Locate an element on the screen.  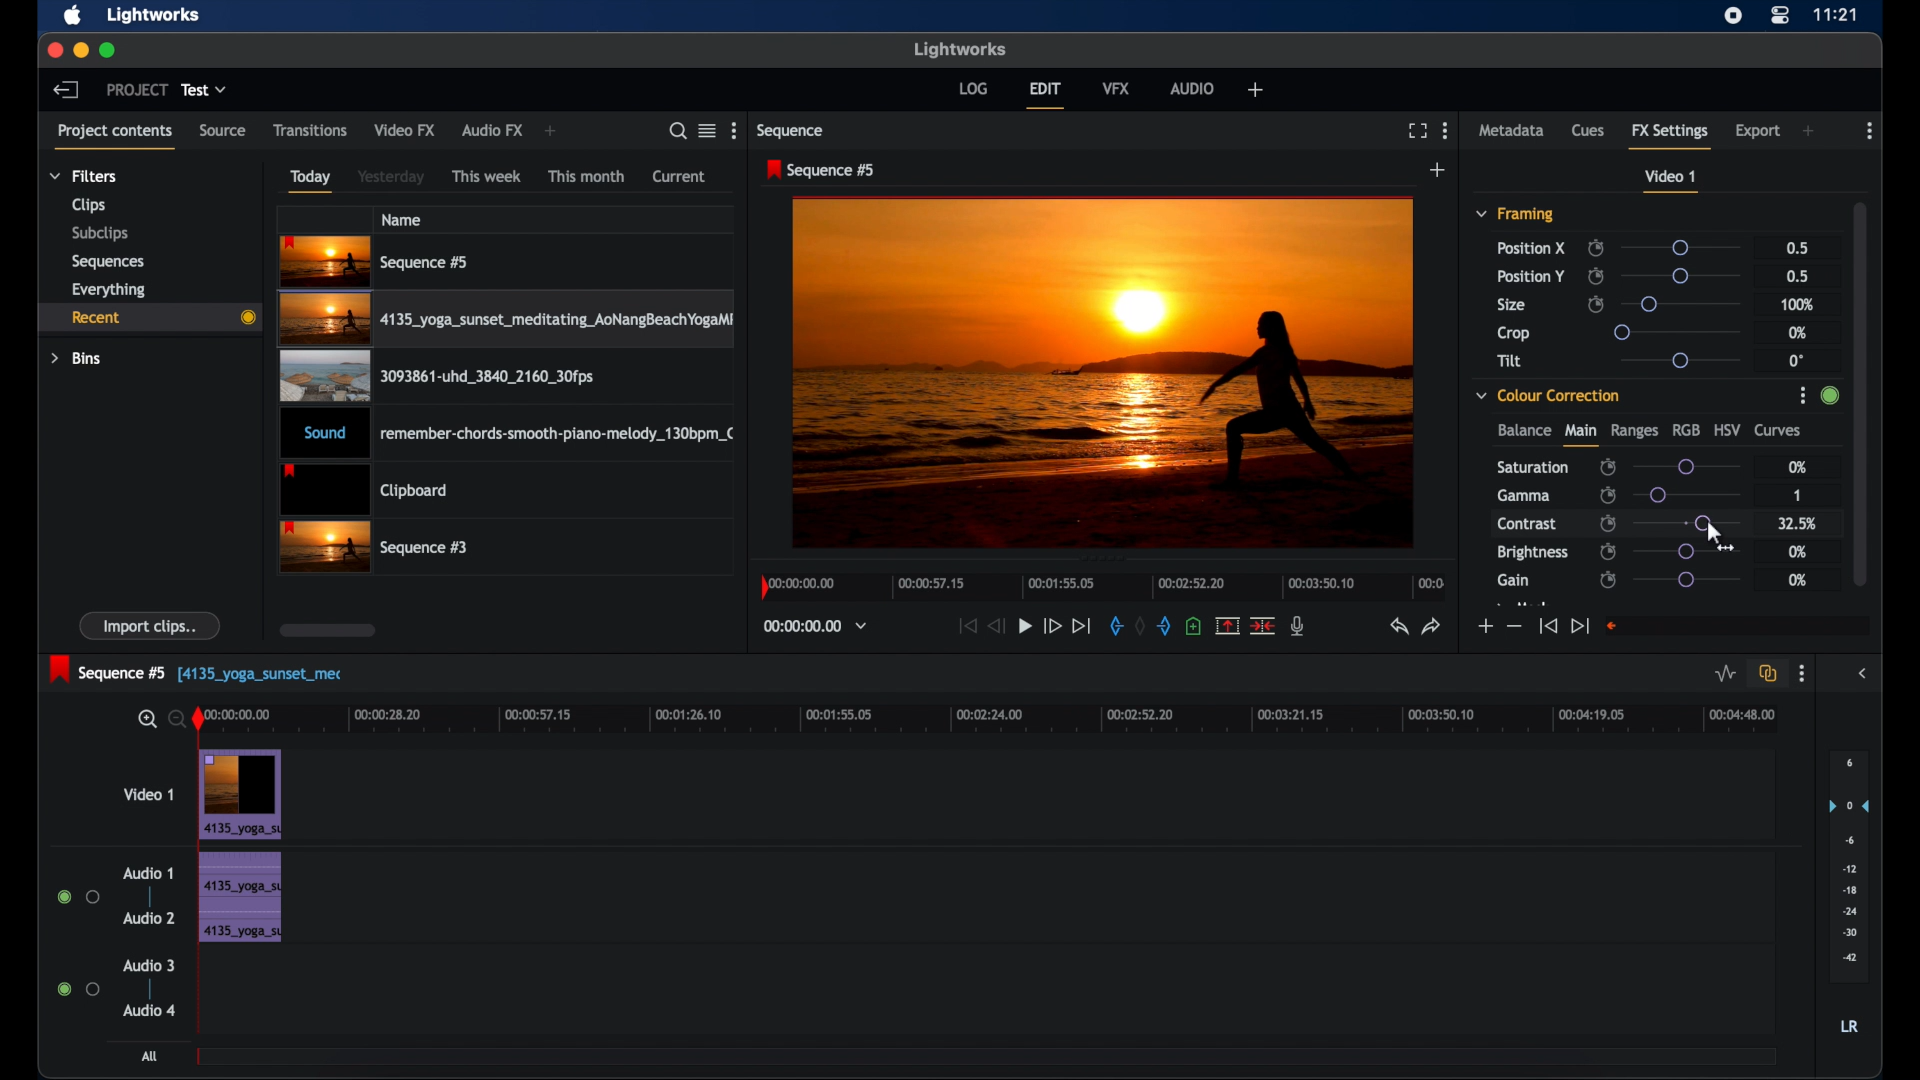
log is located at coordinates (972, 87).